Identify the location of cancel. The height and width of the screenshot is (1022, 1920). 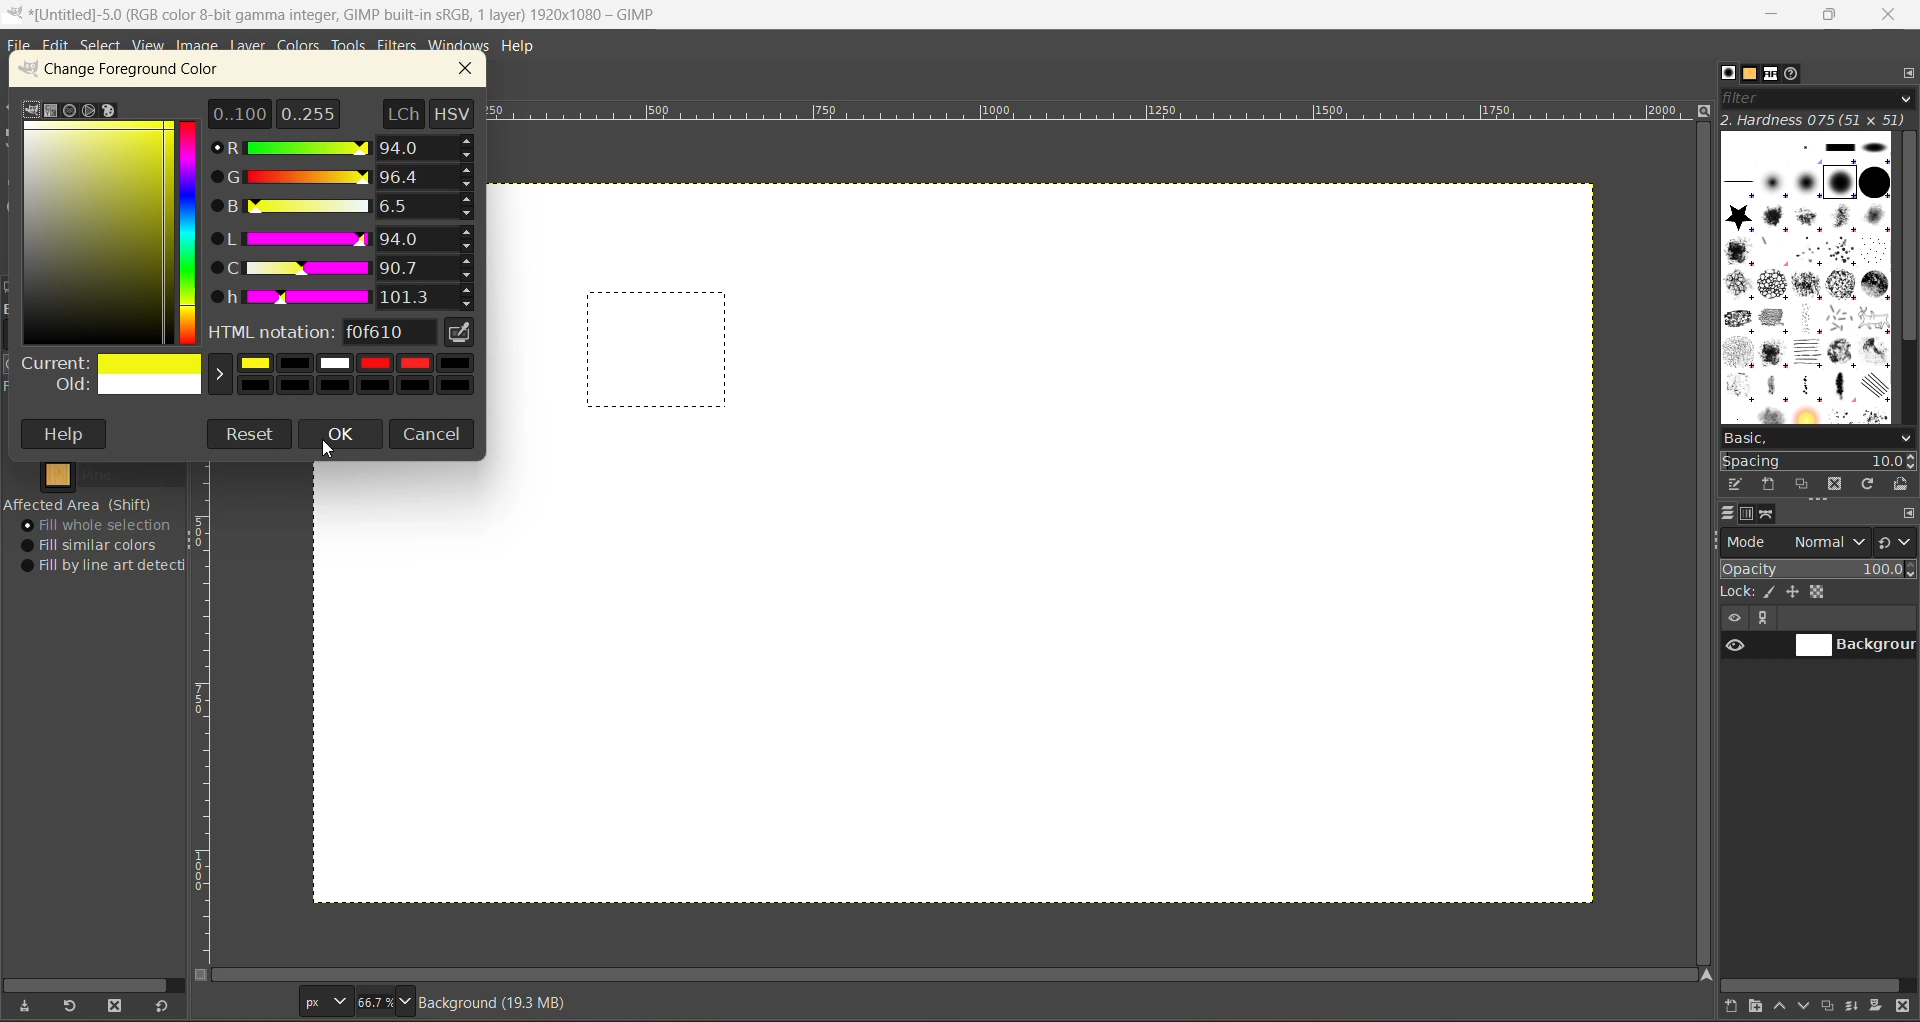
(435, 434).